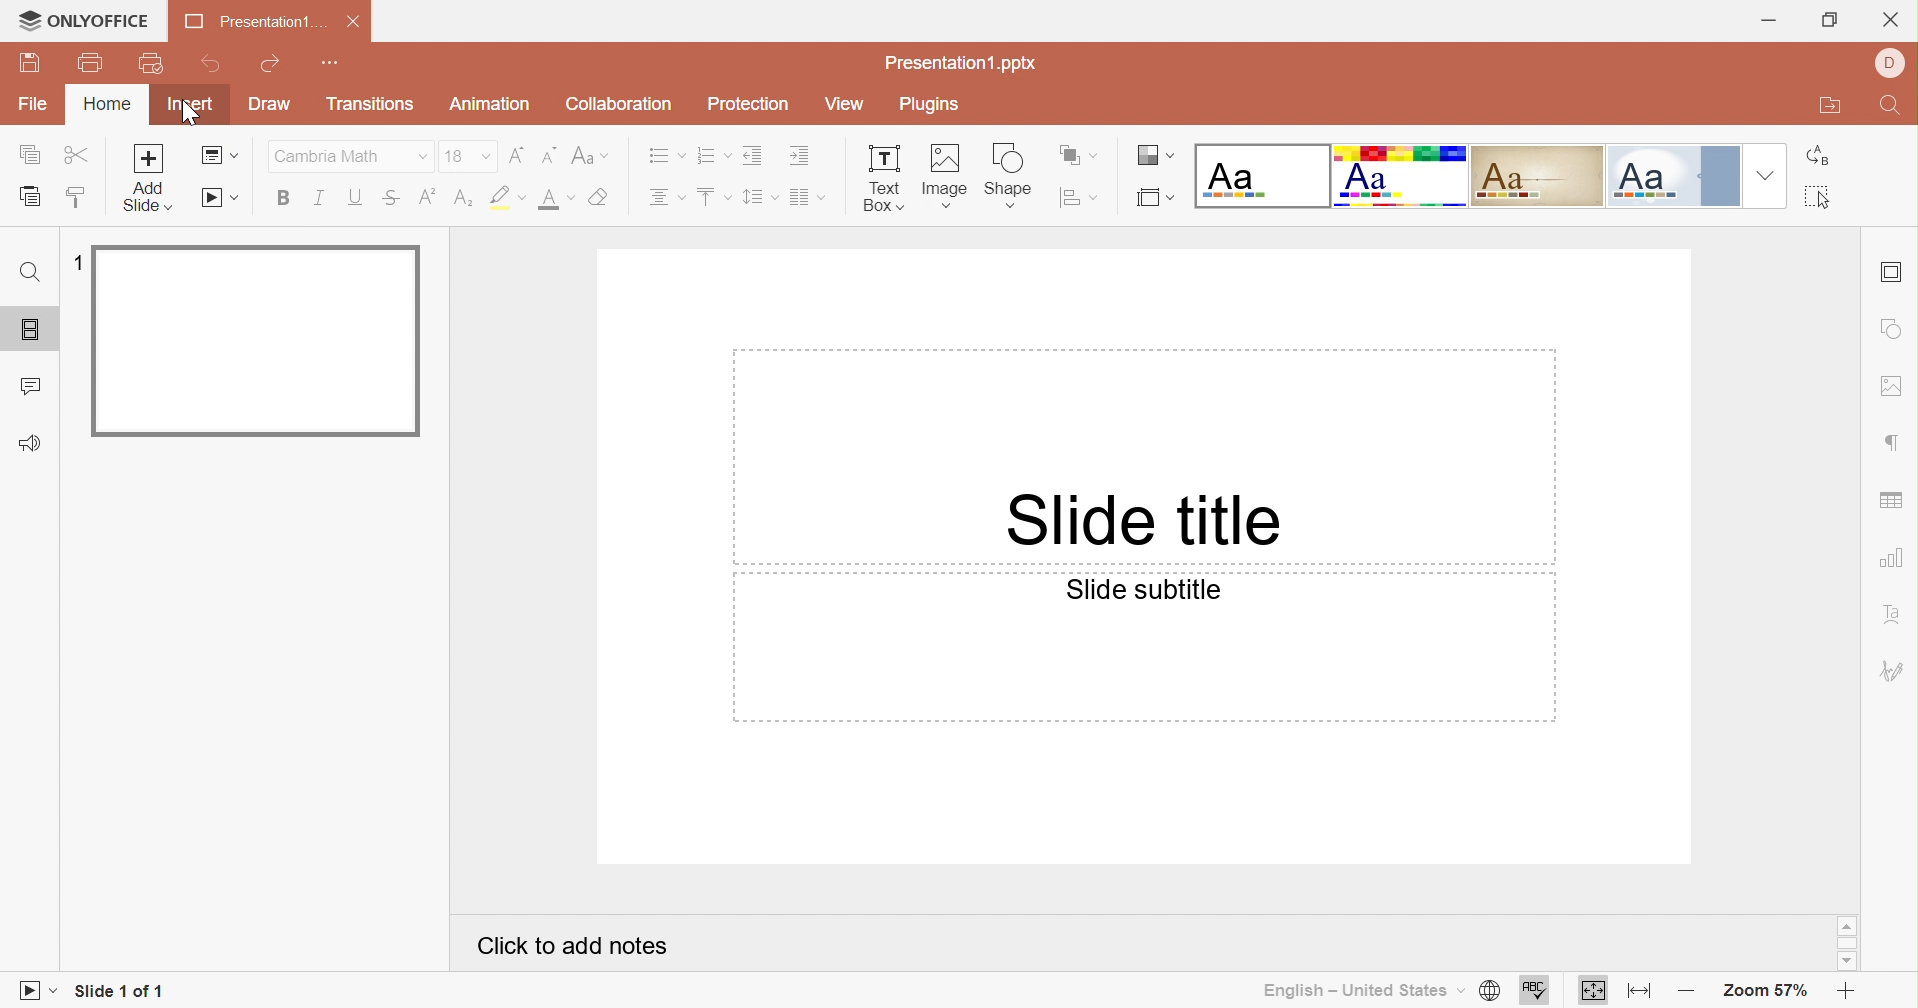  Describe the element at coordinates (486, 156) in the screenshot. I see `Drop Down` at that location.